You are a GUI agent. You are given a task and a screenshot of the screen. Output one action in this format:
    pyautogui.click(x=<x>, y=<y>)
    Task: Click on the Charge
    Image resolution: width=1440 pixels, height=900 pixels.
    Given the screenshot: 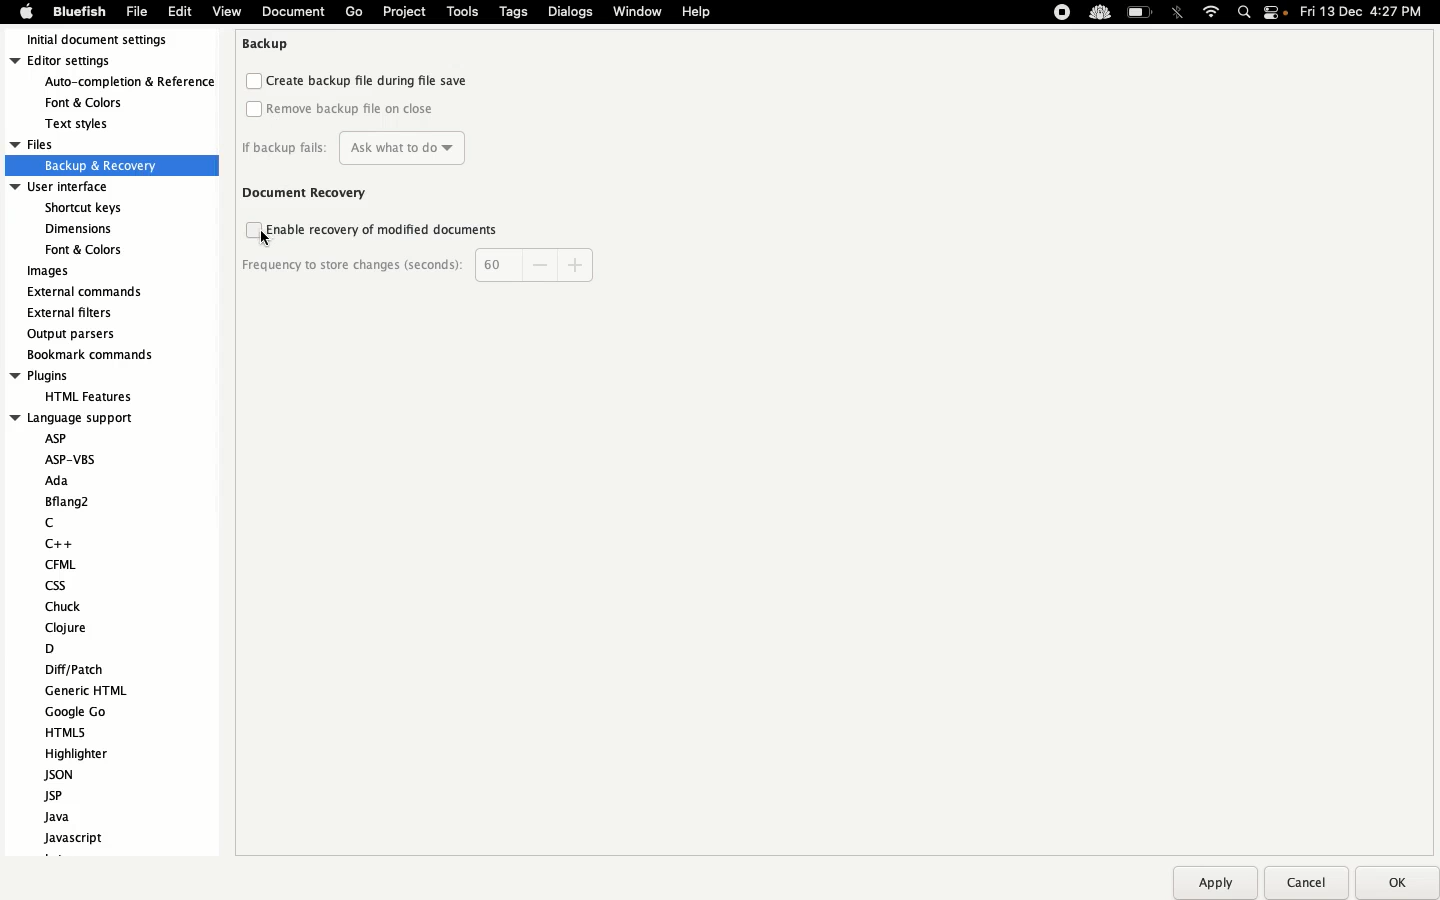 What is the action you would take?
    pyautogui.click(x=1141, y=12)
    